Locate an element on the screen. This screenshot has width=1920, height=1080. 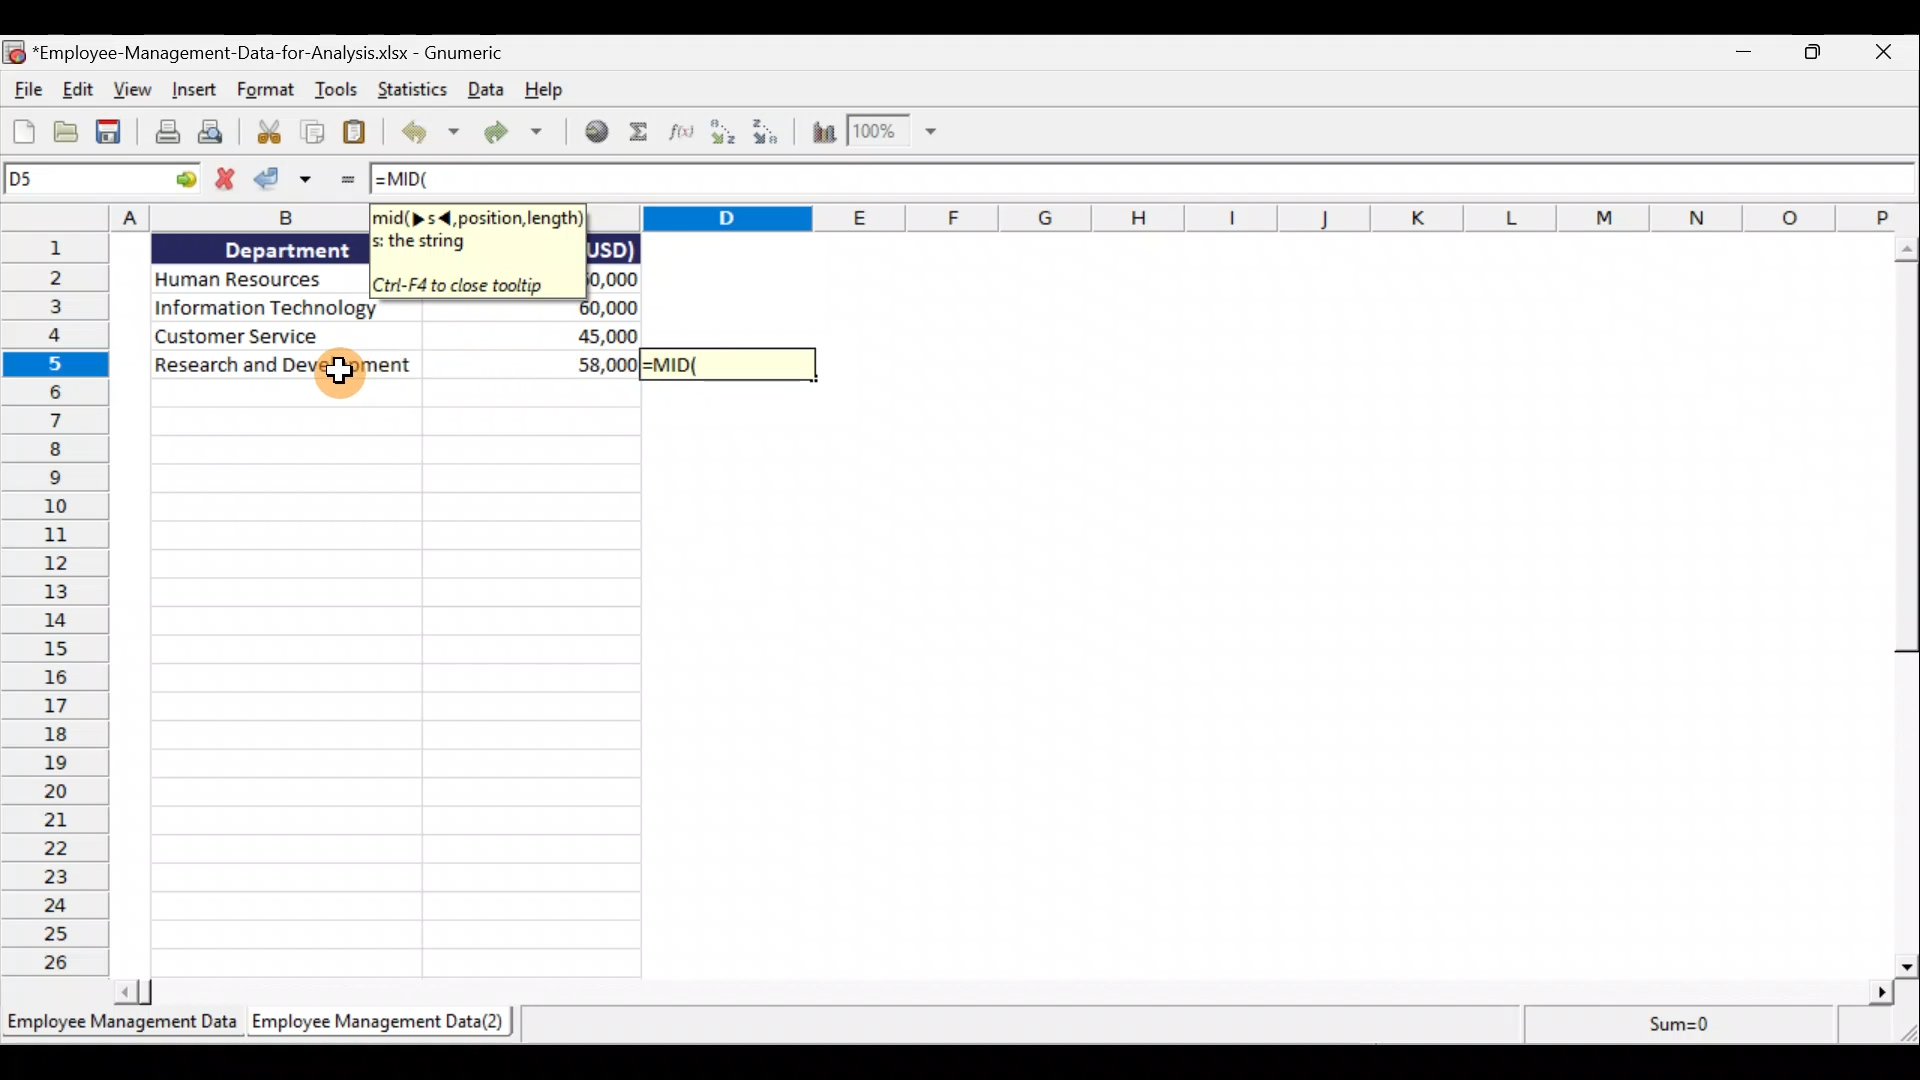
cursor is located at coordinates (343, 366).